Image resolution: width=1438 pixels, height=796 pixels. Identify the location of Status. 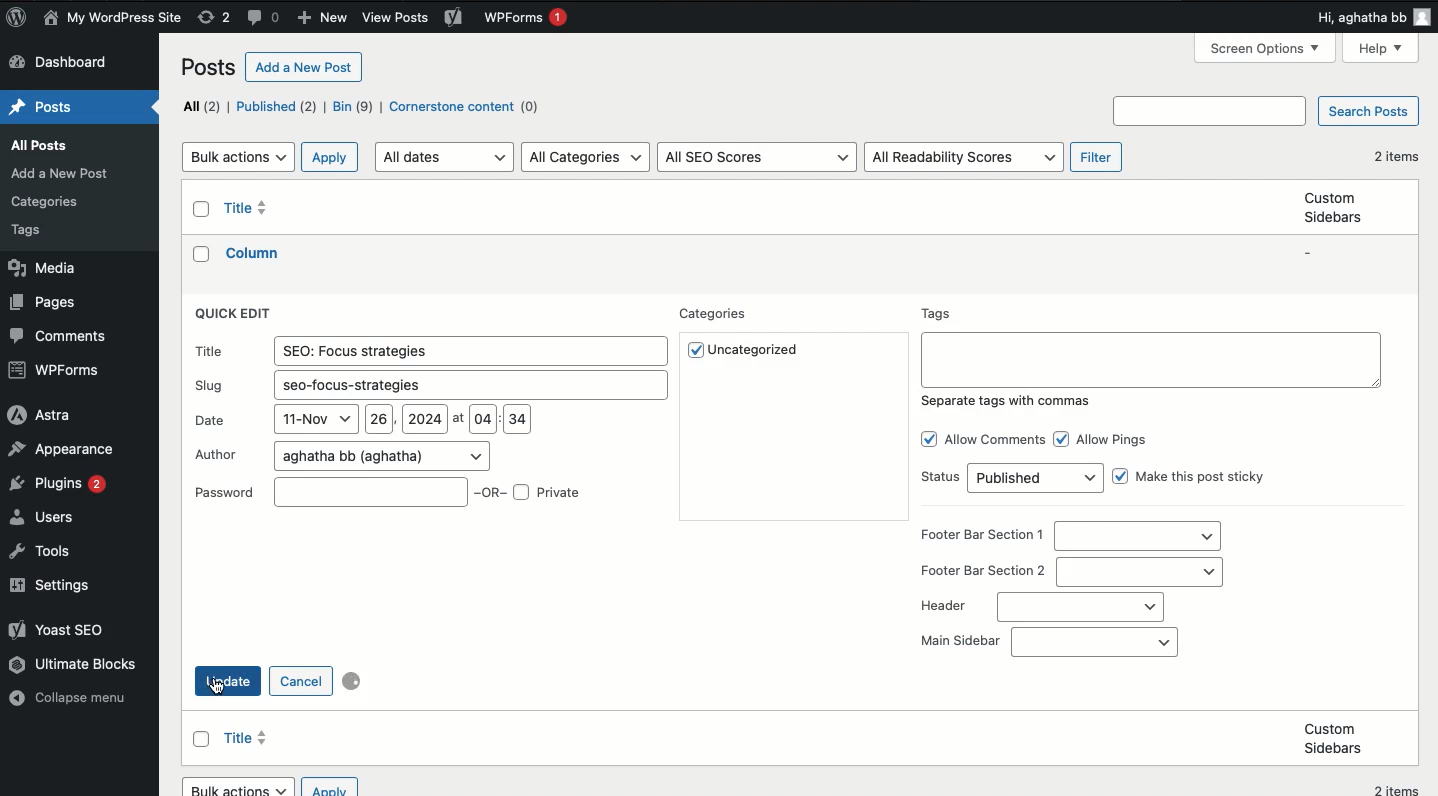
(940, 477).